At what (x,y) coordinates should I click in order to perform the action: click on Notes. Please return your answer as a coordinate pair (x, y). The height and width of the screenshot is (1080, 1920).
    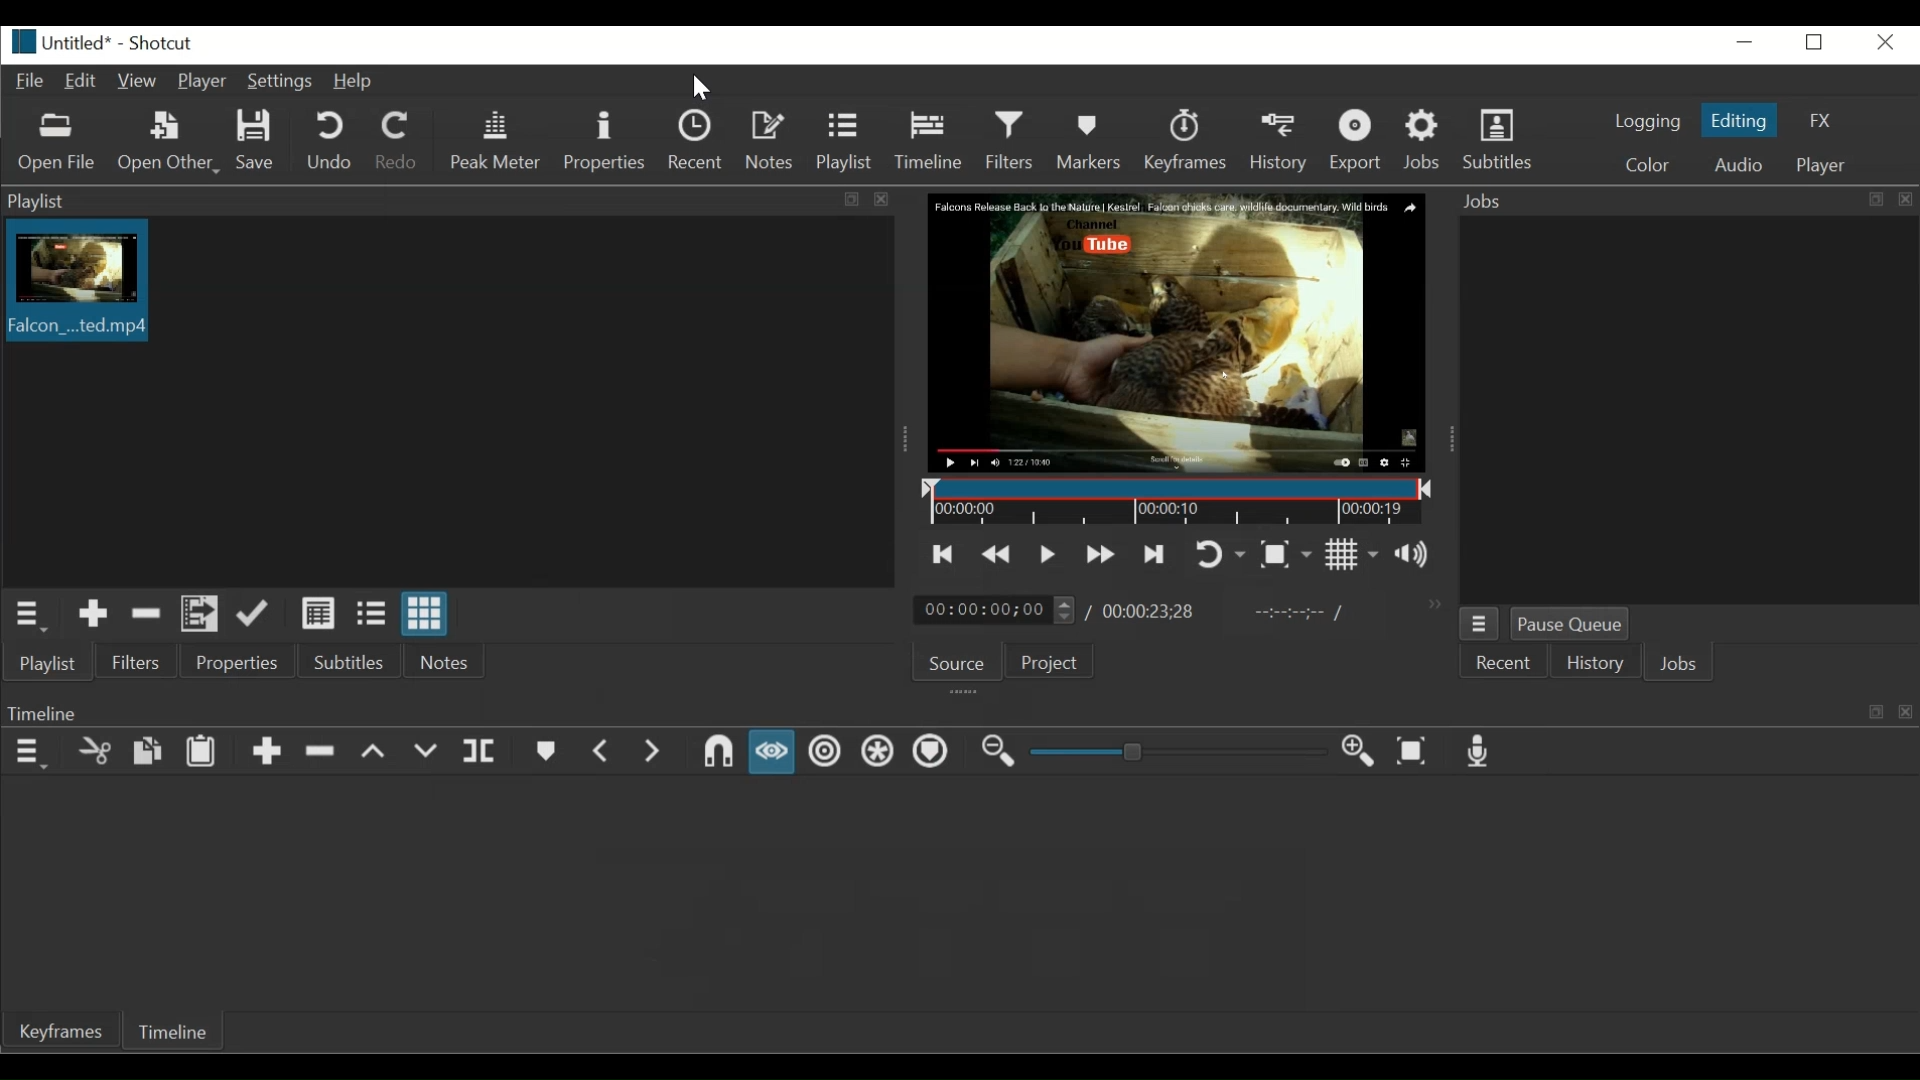
    Looking at the image, I should click on (772, 141).